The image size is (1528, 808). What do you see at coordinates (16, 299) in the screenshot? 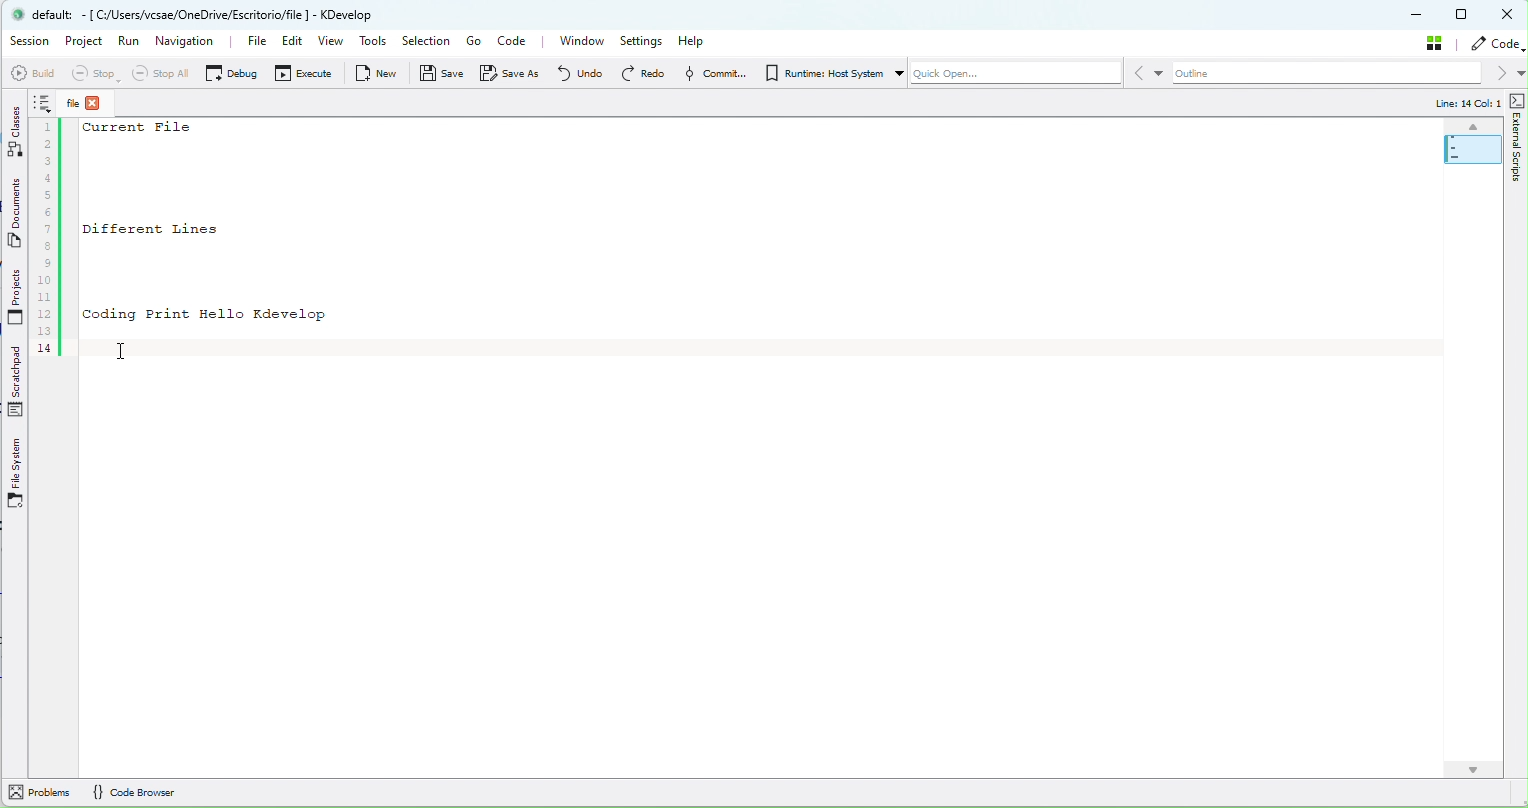
I see `Projects` at bounding box center [16, 299].